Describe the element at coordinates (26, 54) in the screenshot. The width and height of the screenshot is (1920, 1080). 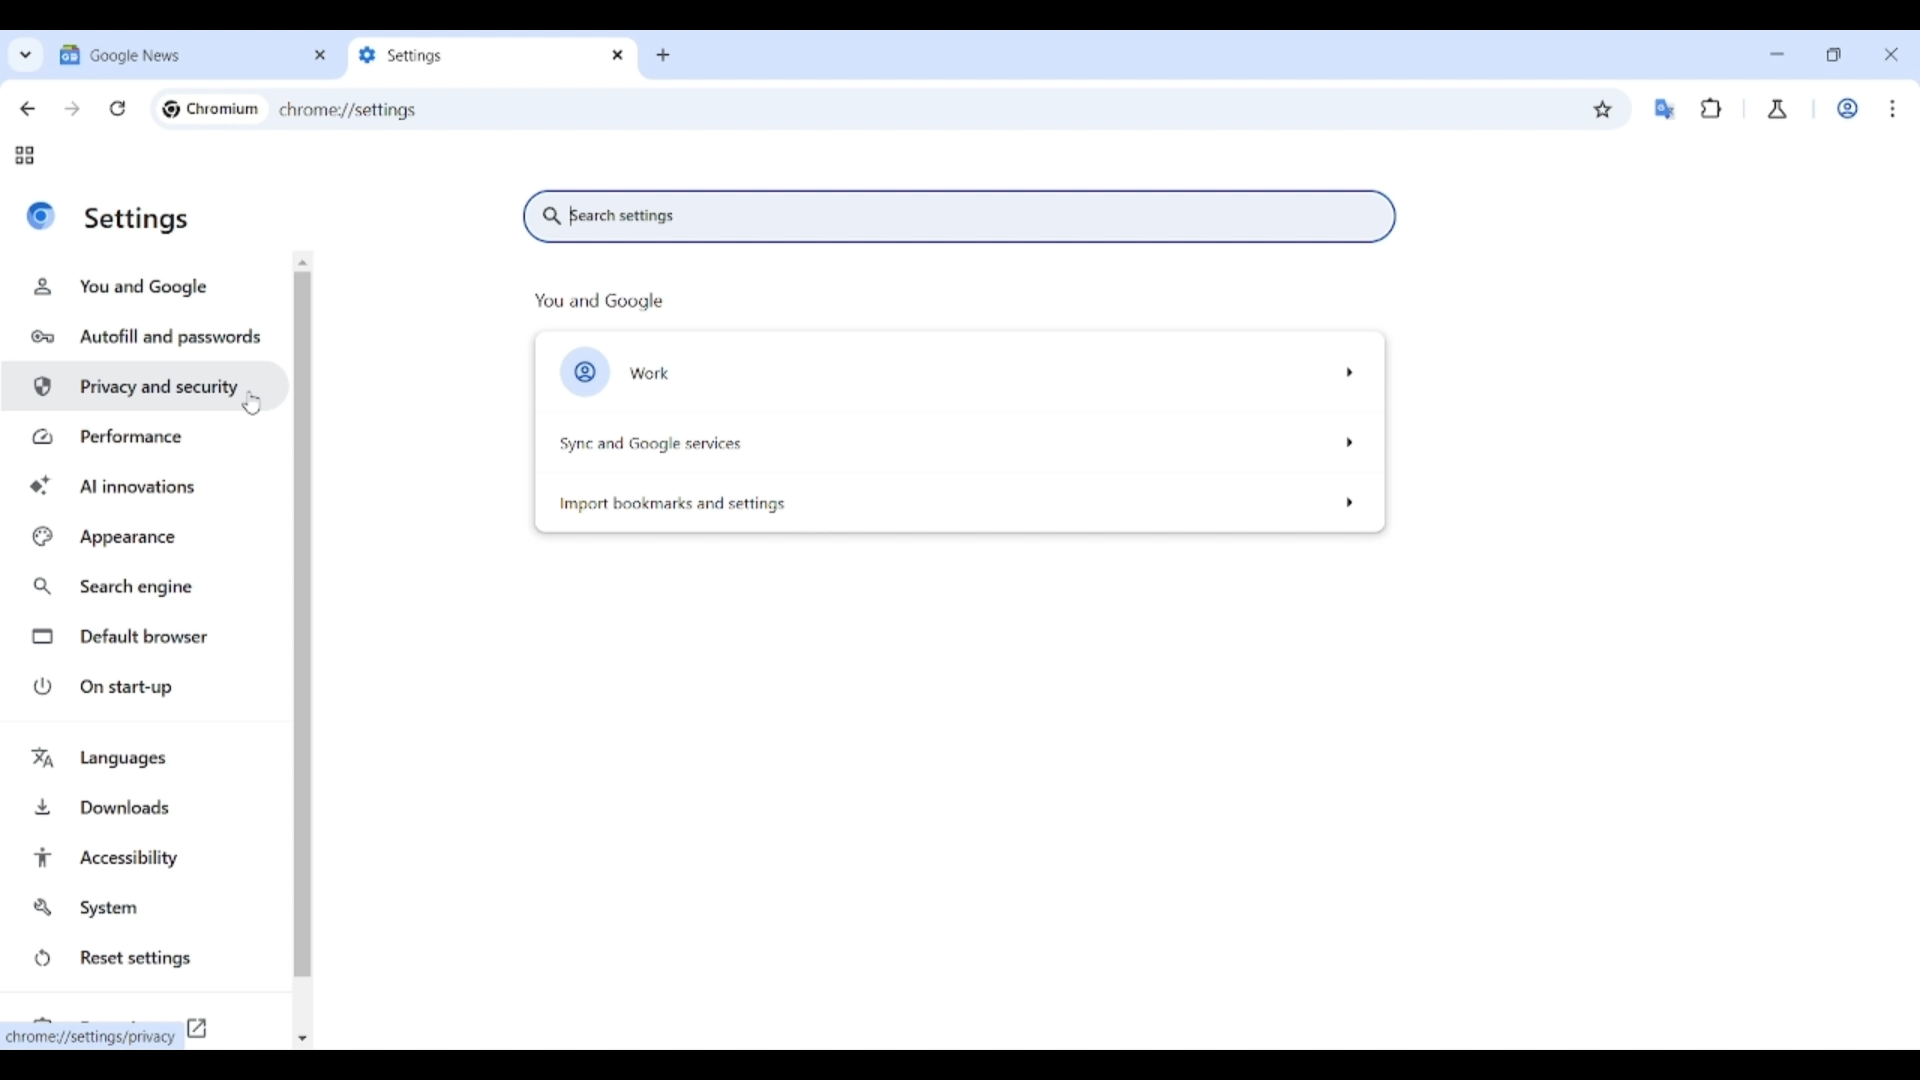
I see `Search tabs` at that location.